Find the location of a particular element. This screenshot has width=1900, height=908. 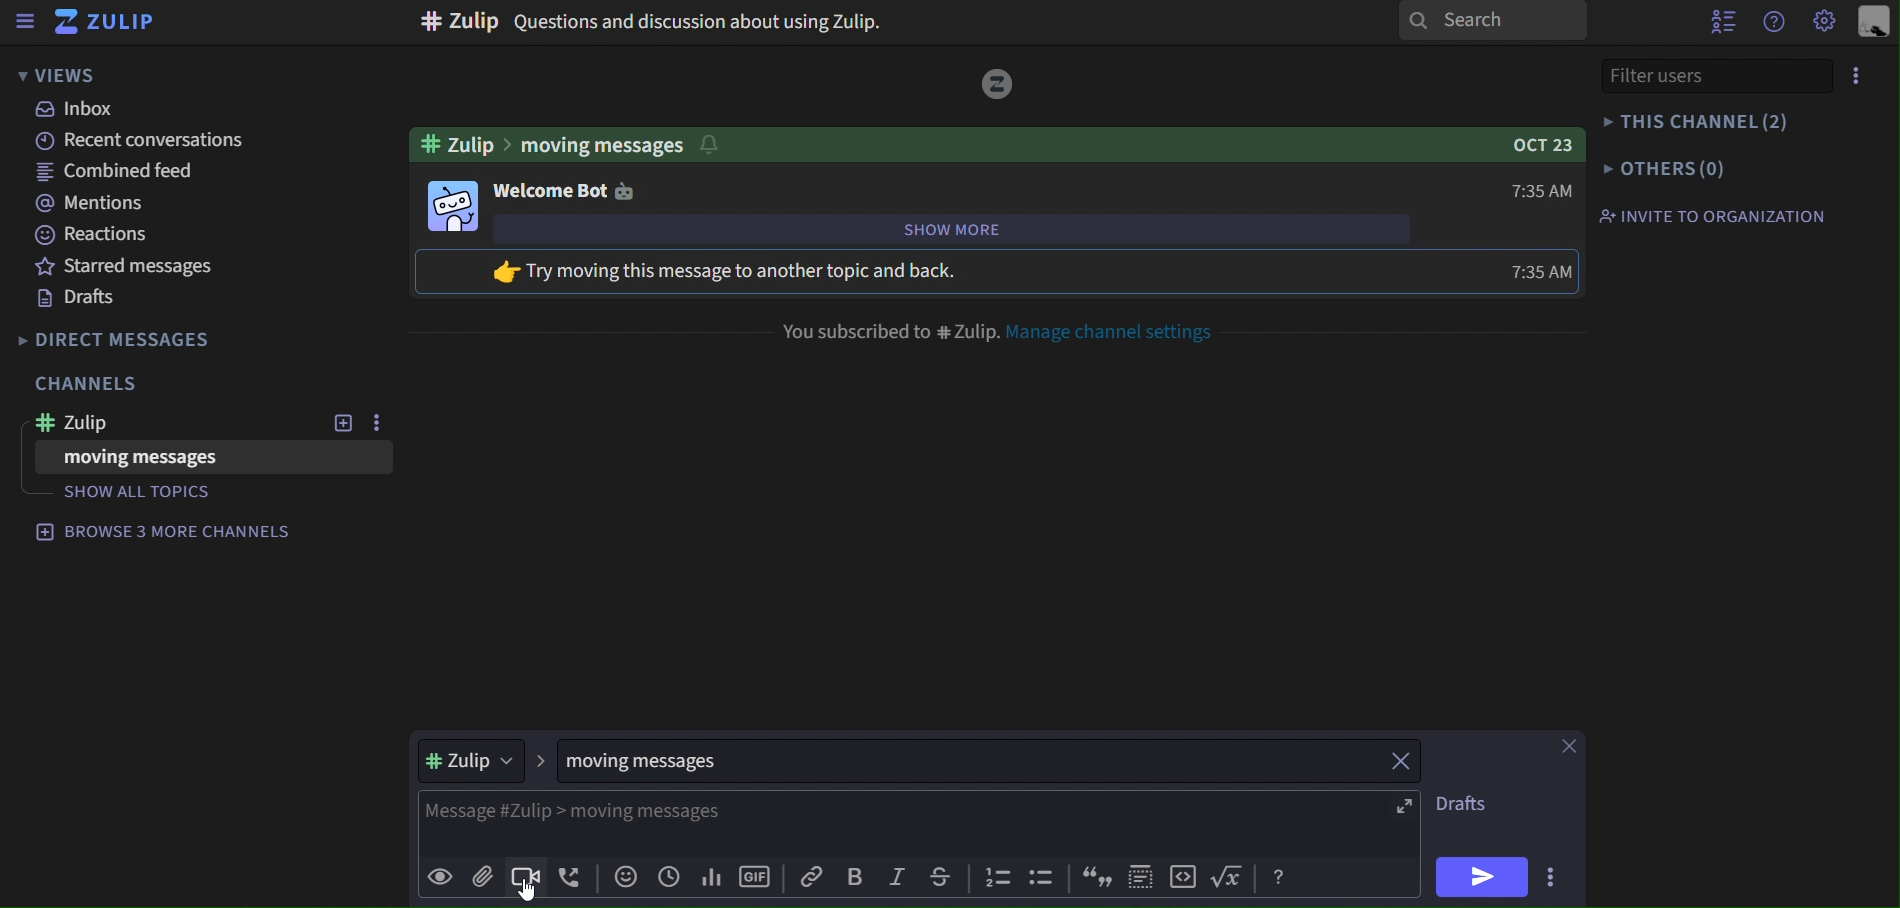

zulip icon is located at coordinates (104, 23).